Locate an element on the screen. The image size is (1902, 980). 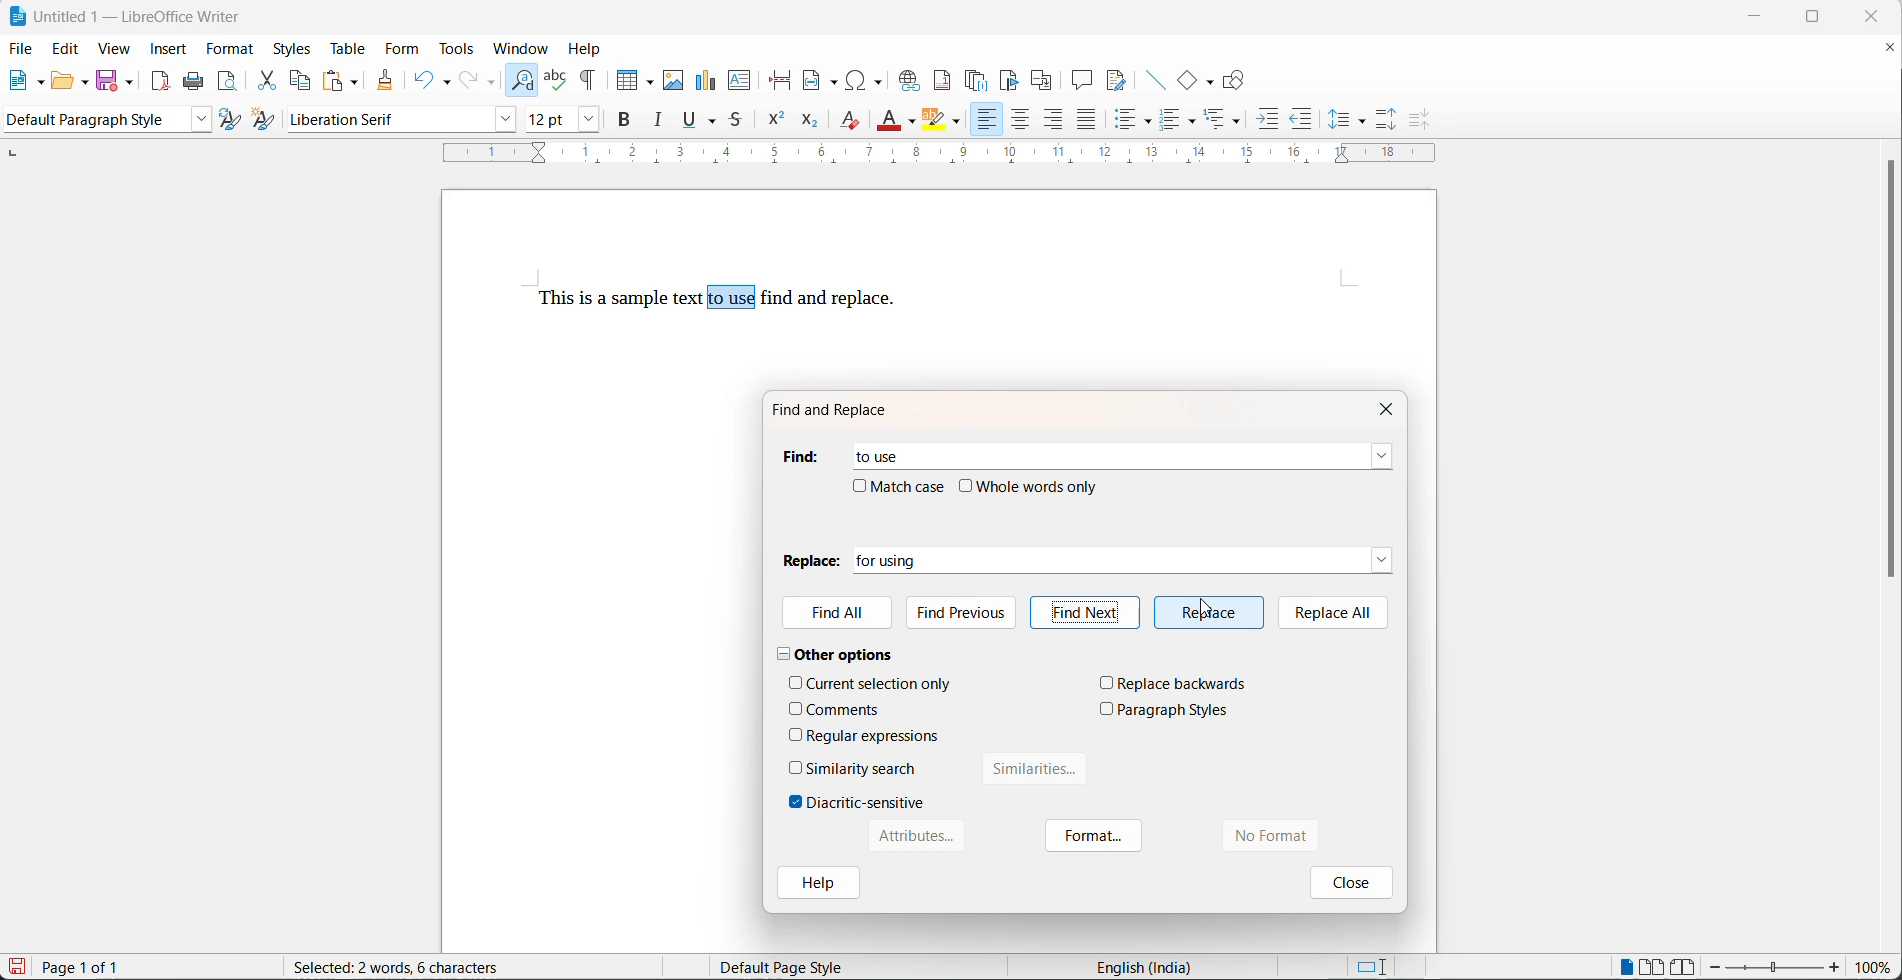
save is located at coordinates (108, 79).